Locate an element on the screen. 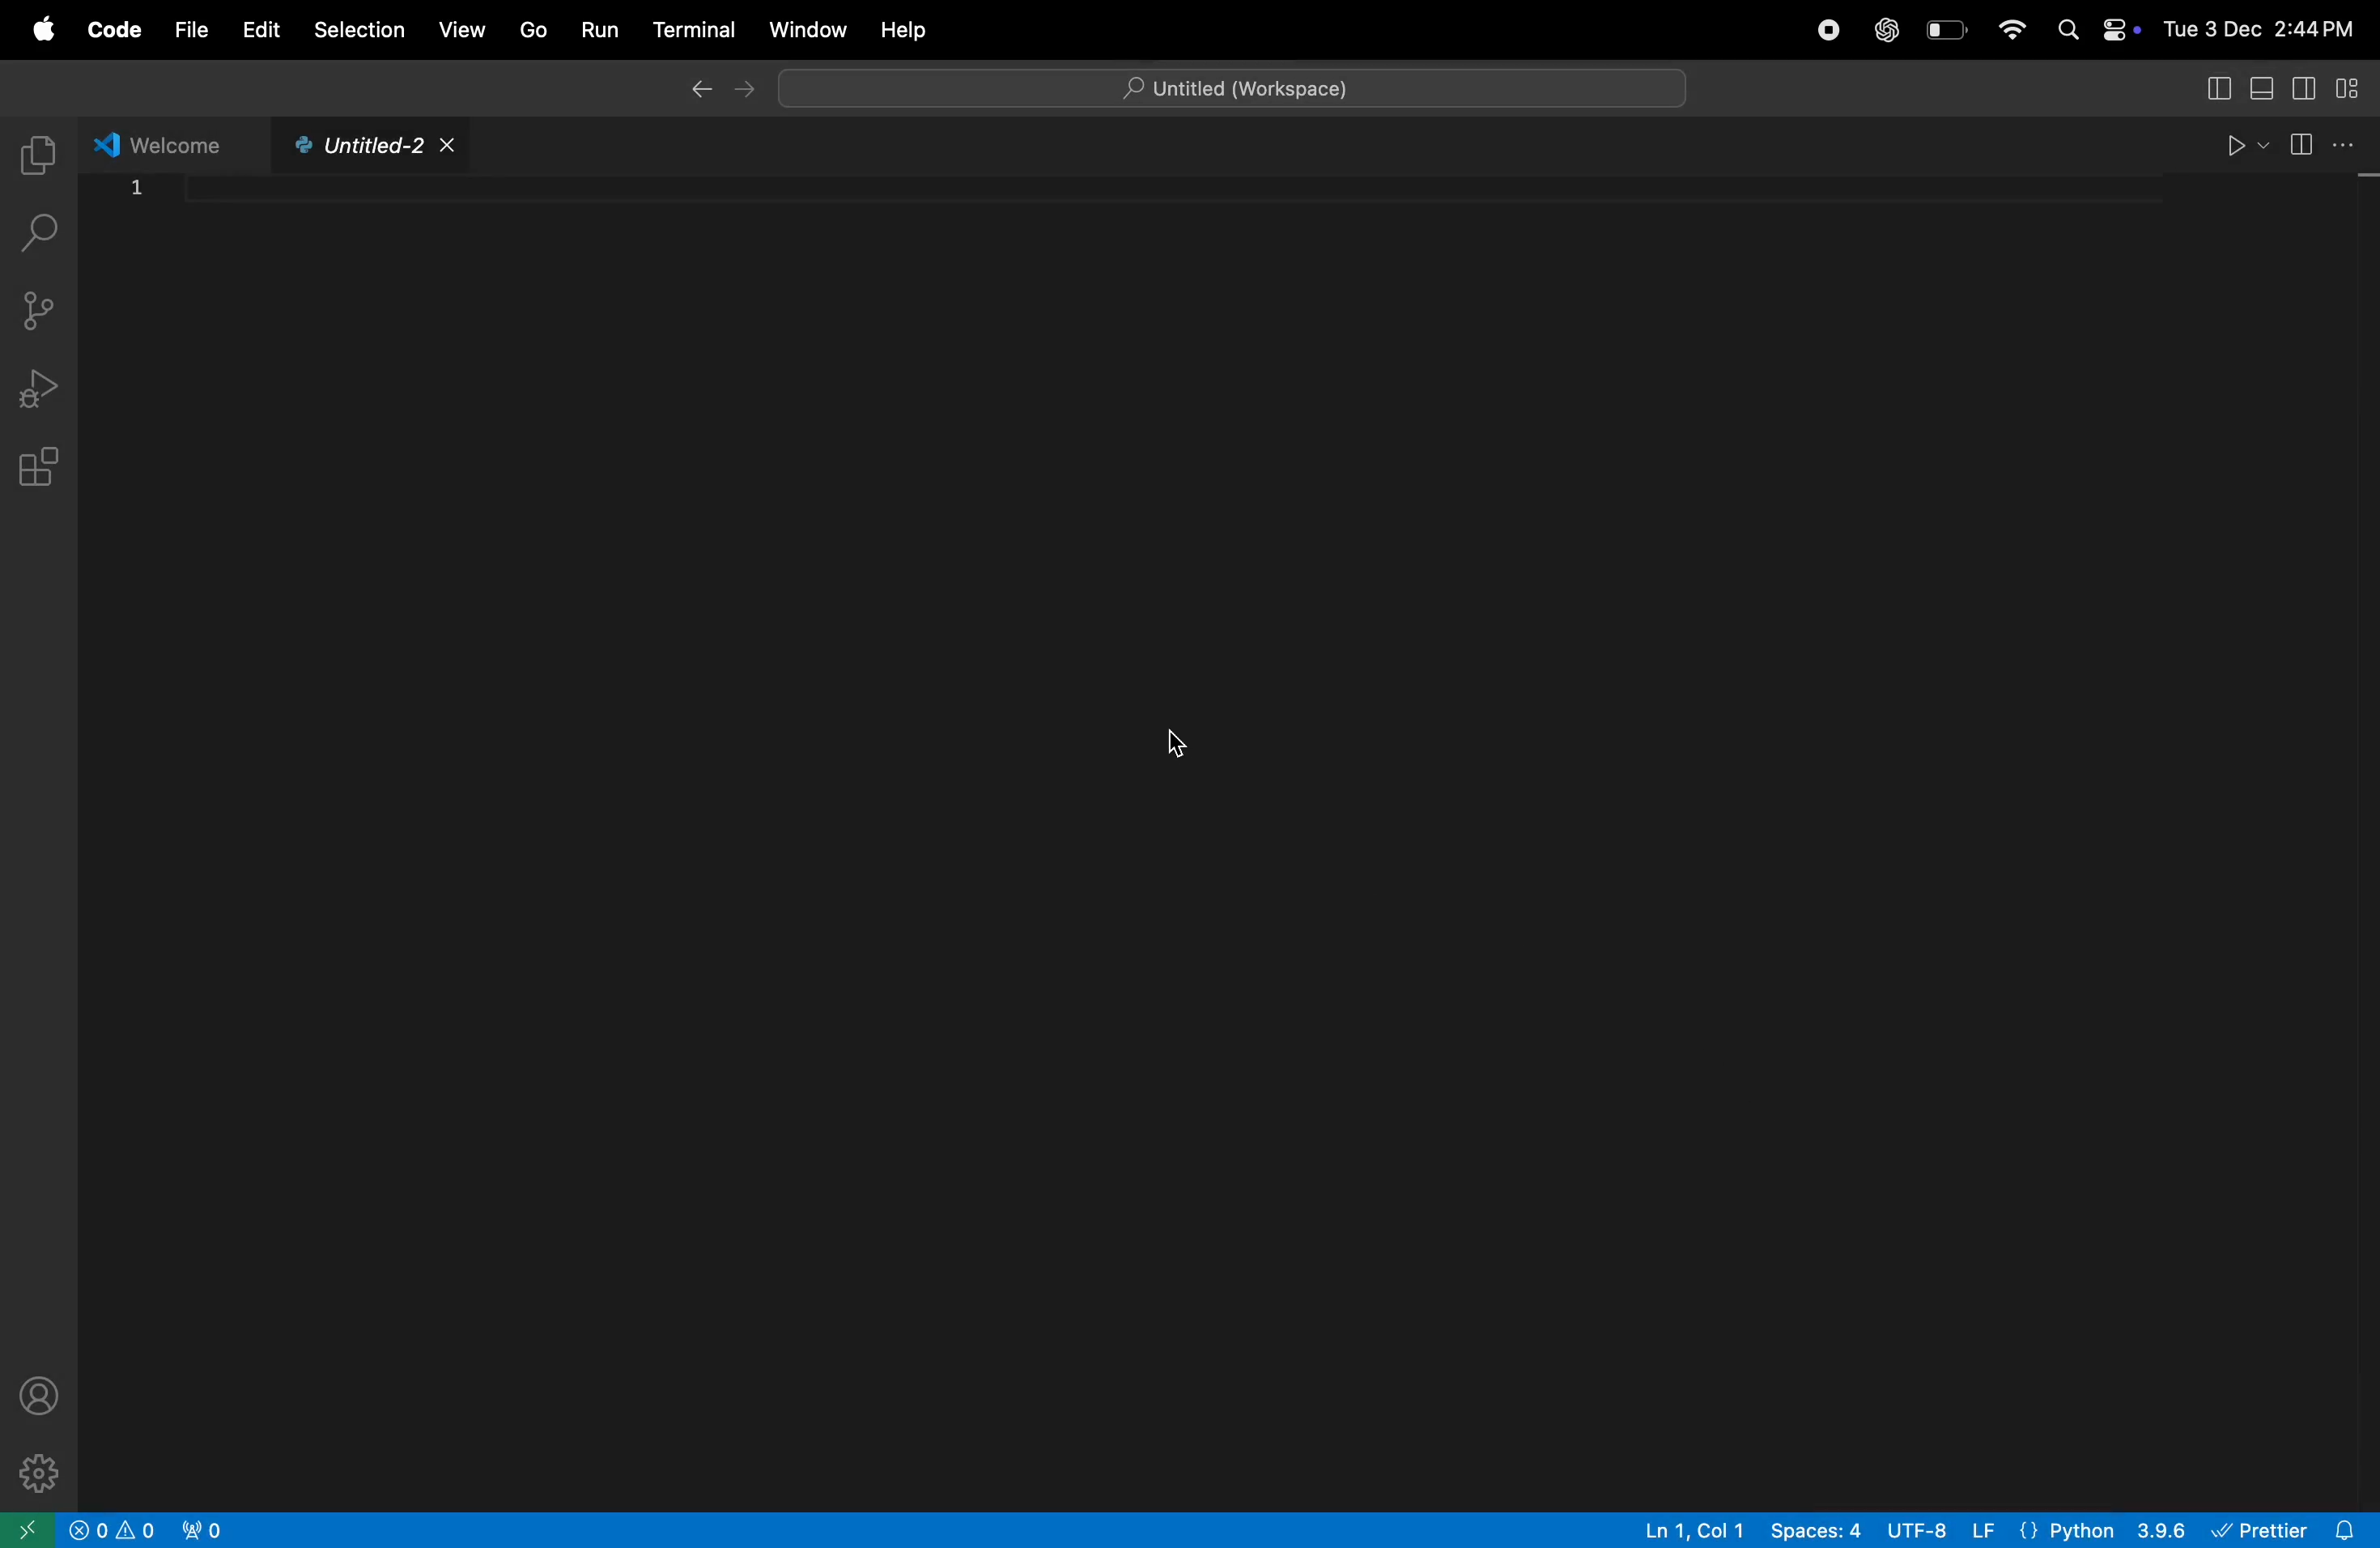 This screenshot has width=2380, height=1548. date and time is located at coordinates (2263, 22).